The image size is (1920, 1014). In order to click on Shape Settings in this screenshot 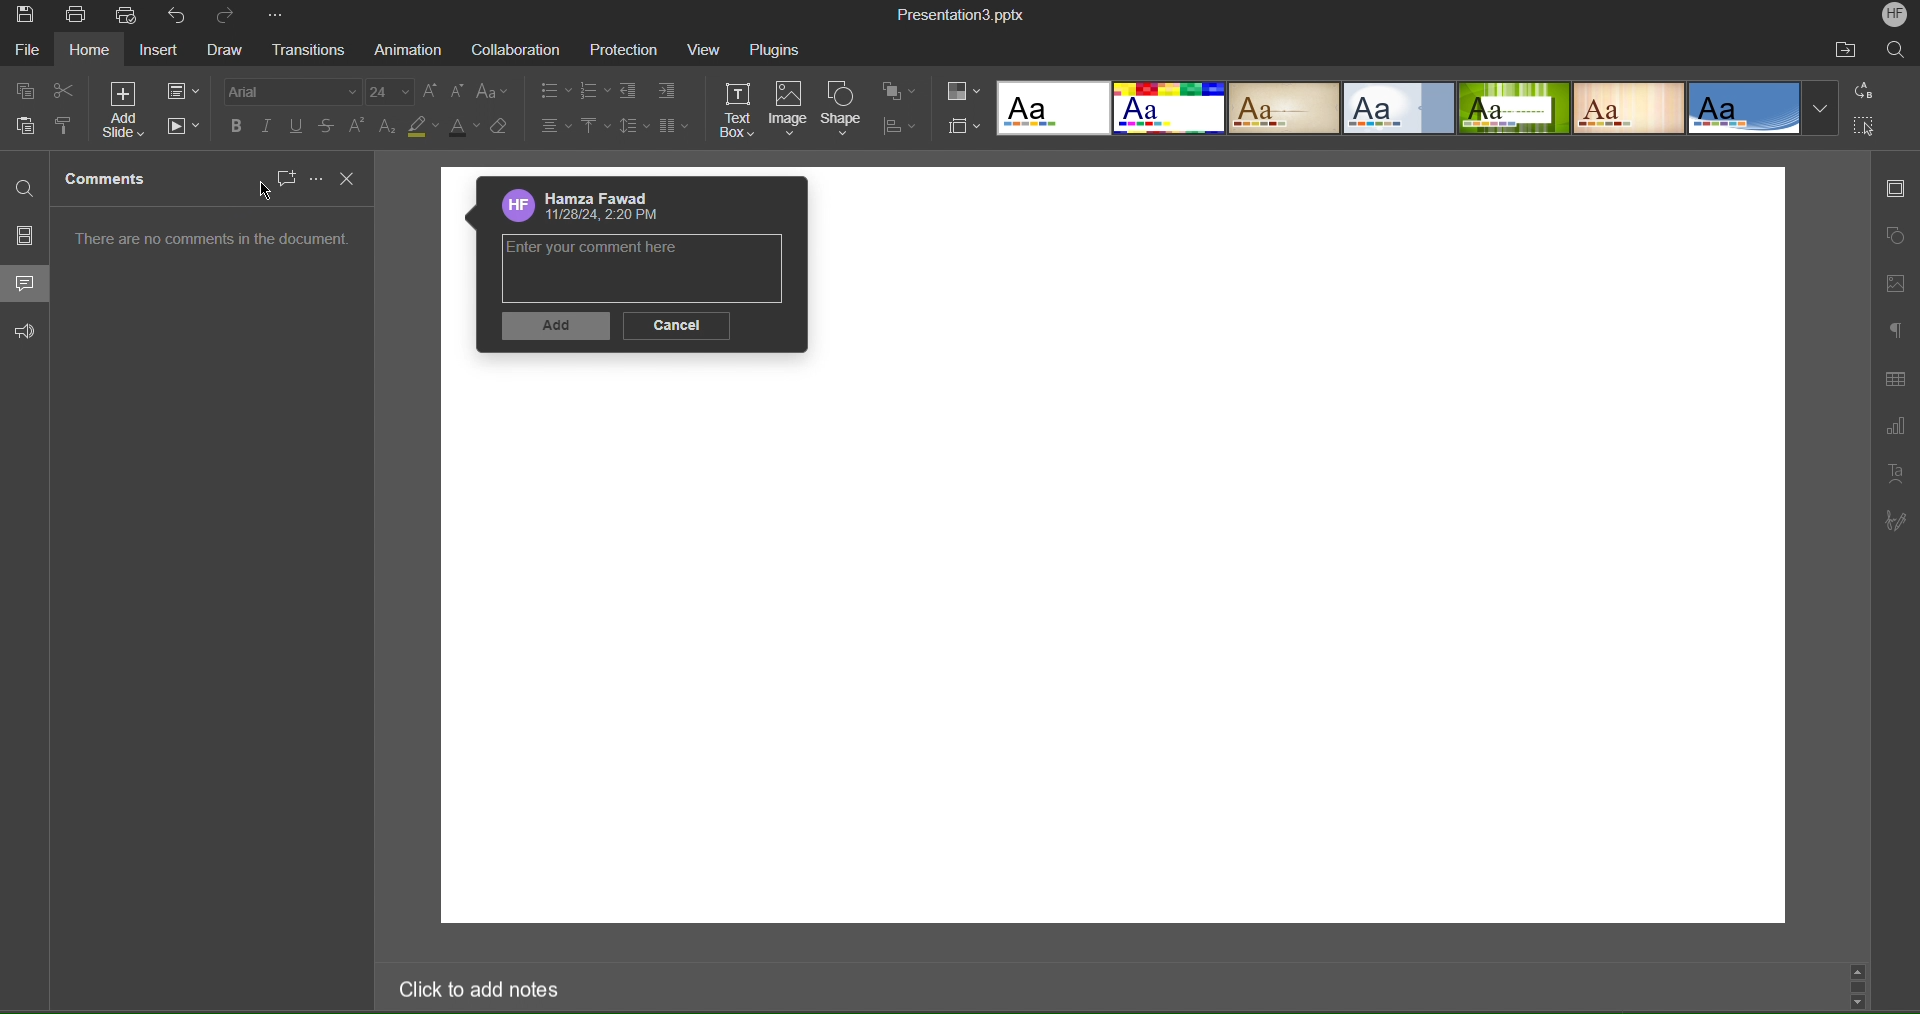, I will do `click(1896, 236)`.